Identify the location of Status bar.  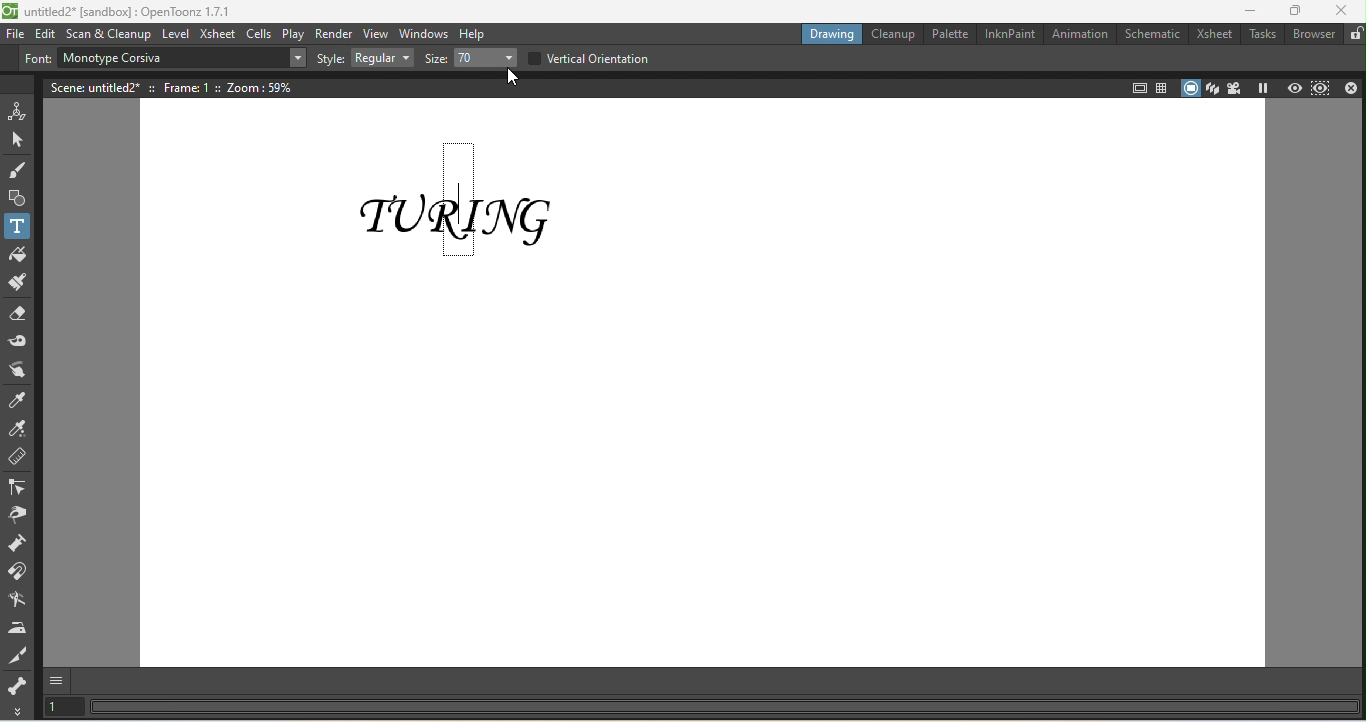
(731, 698).